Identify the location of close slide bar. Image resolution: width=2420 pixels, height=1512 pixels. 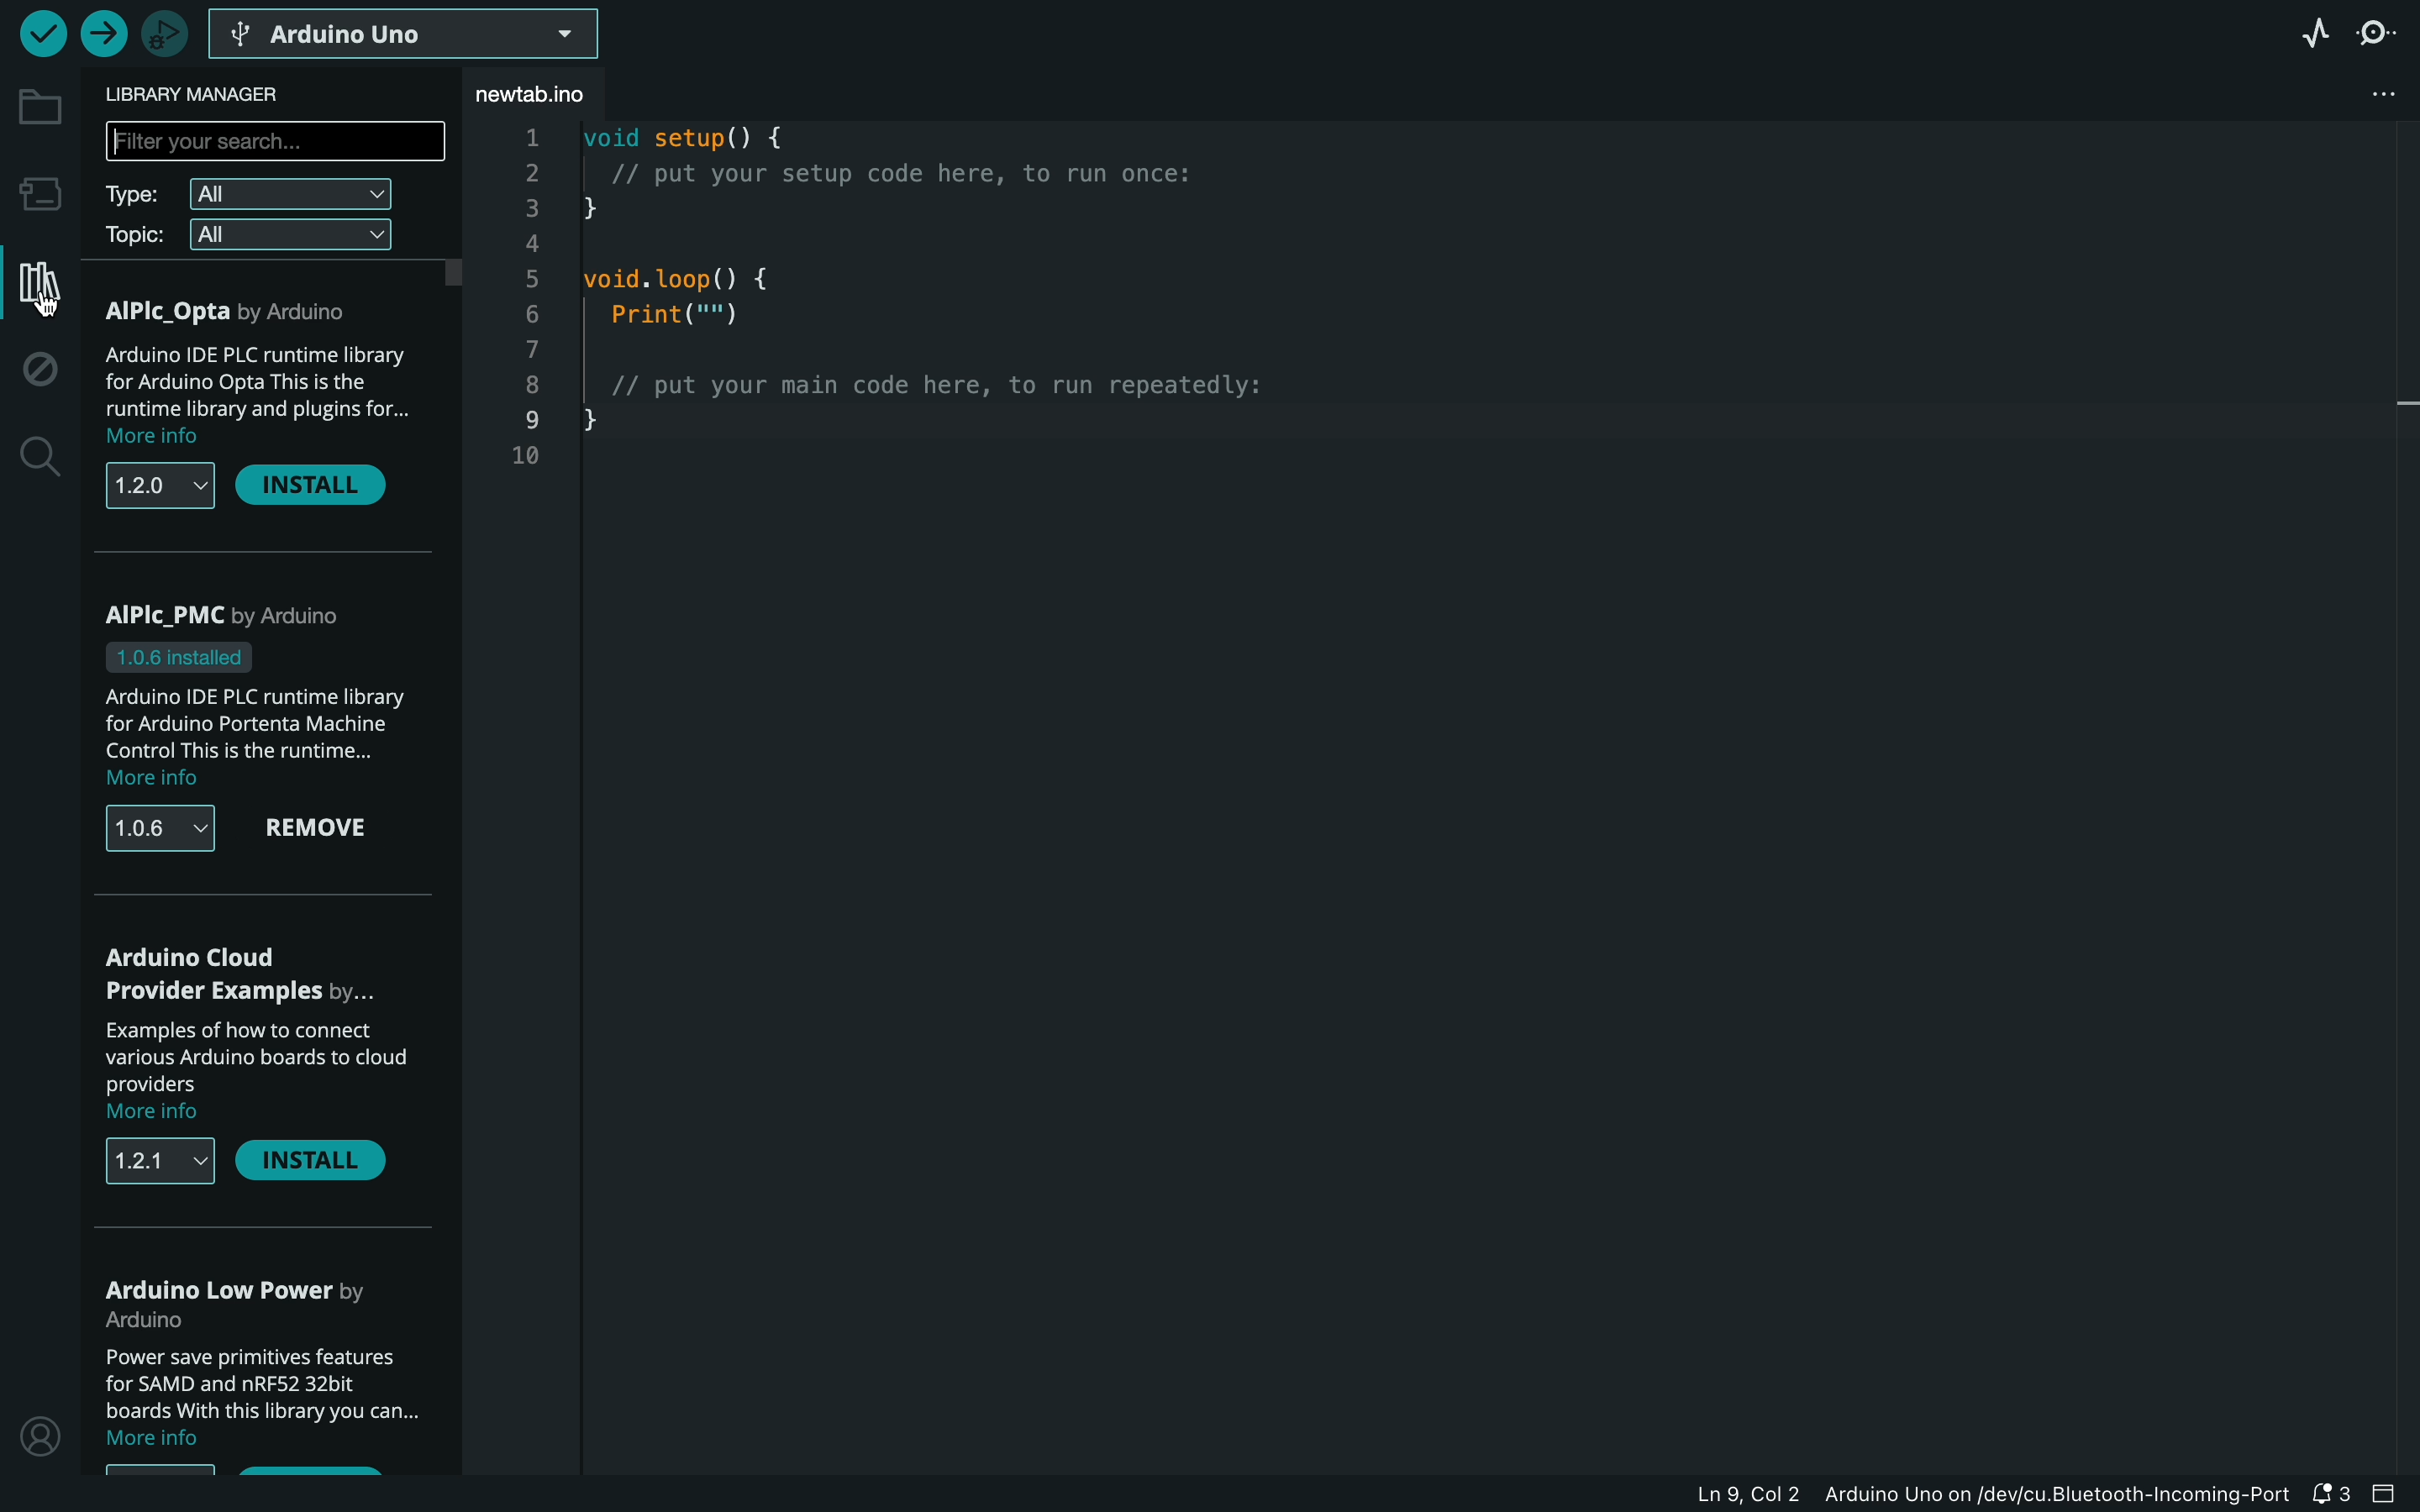
(2393, 1494).